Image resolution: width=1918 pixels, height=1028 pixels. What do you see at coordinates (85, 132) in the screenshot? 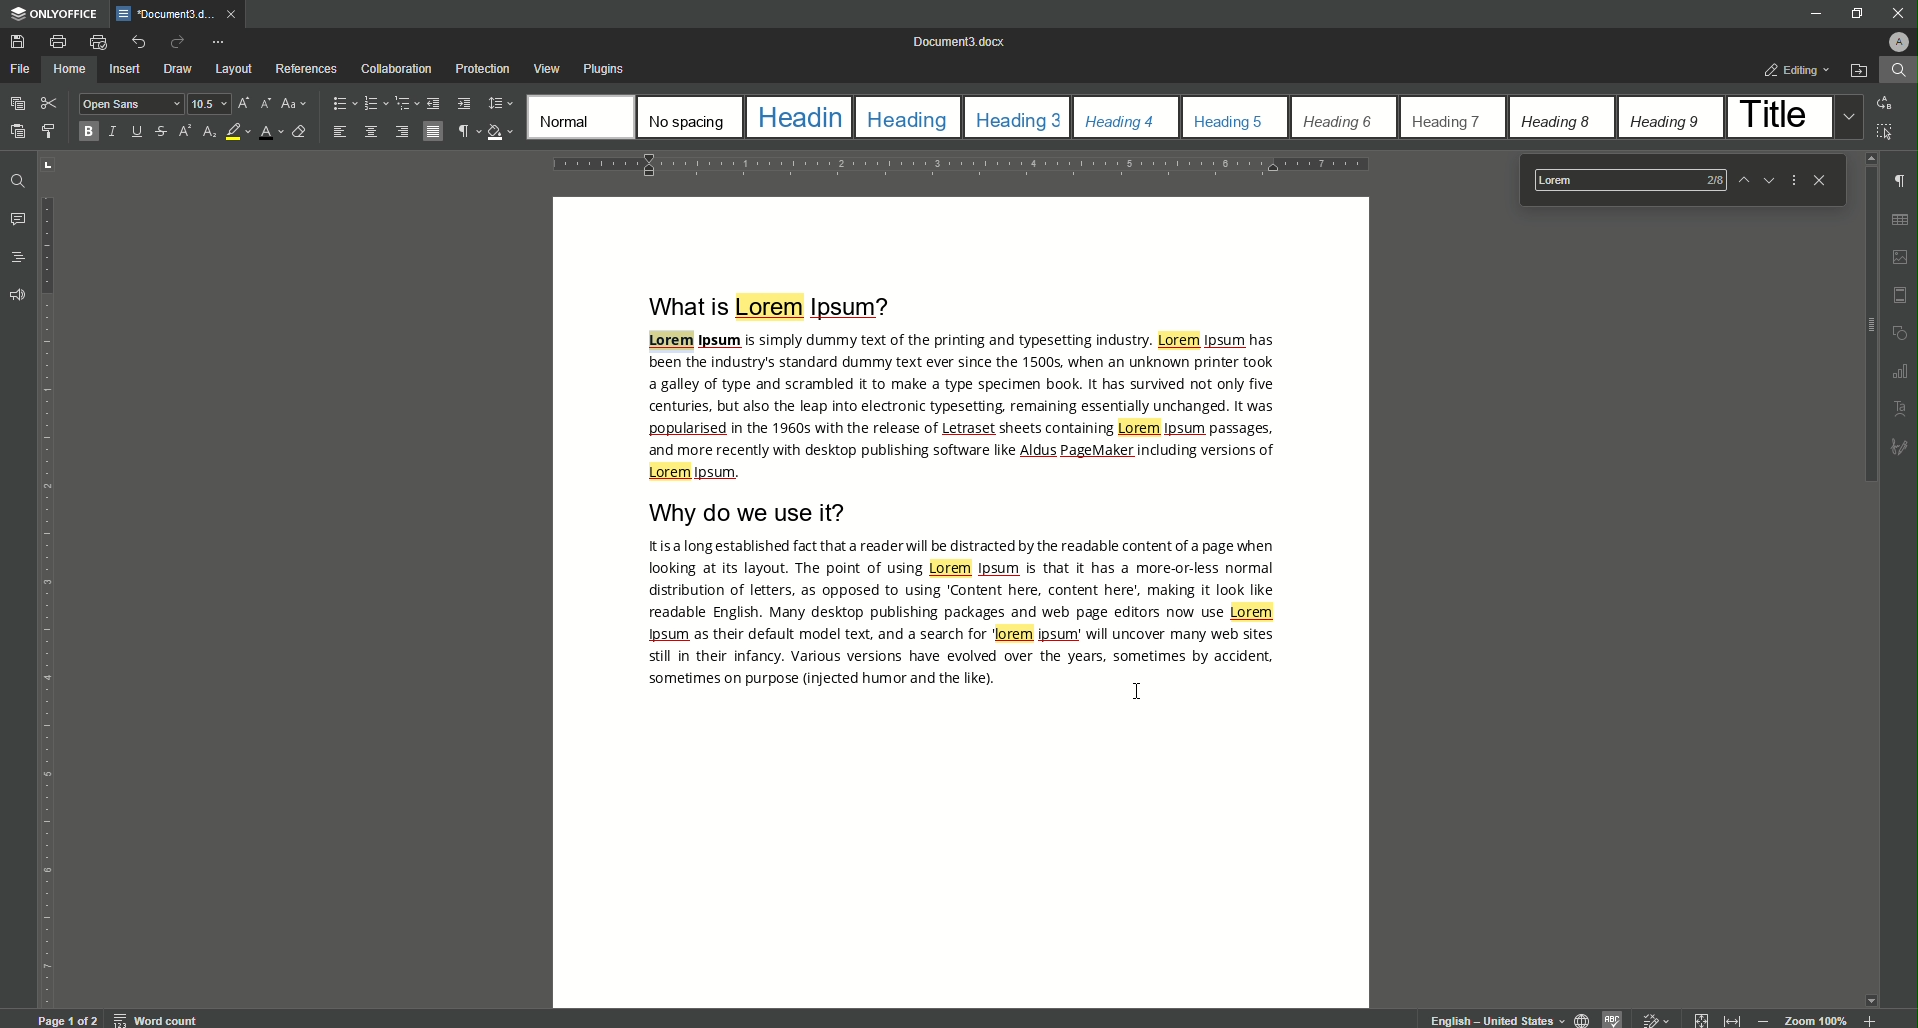
I see `B` at bounding box center [85, 132].